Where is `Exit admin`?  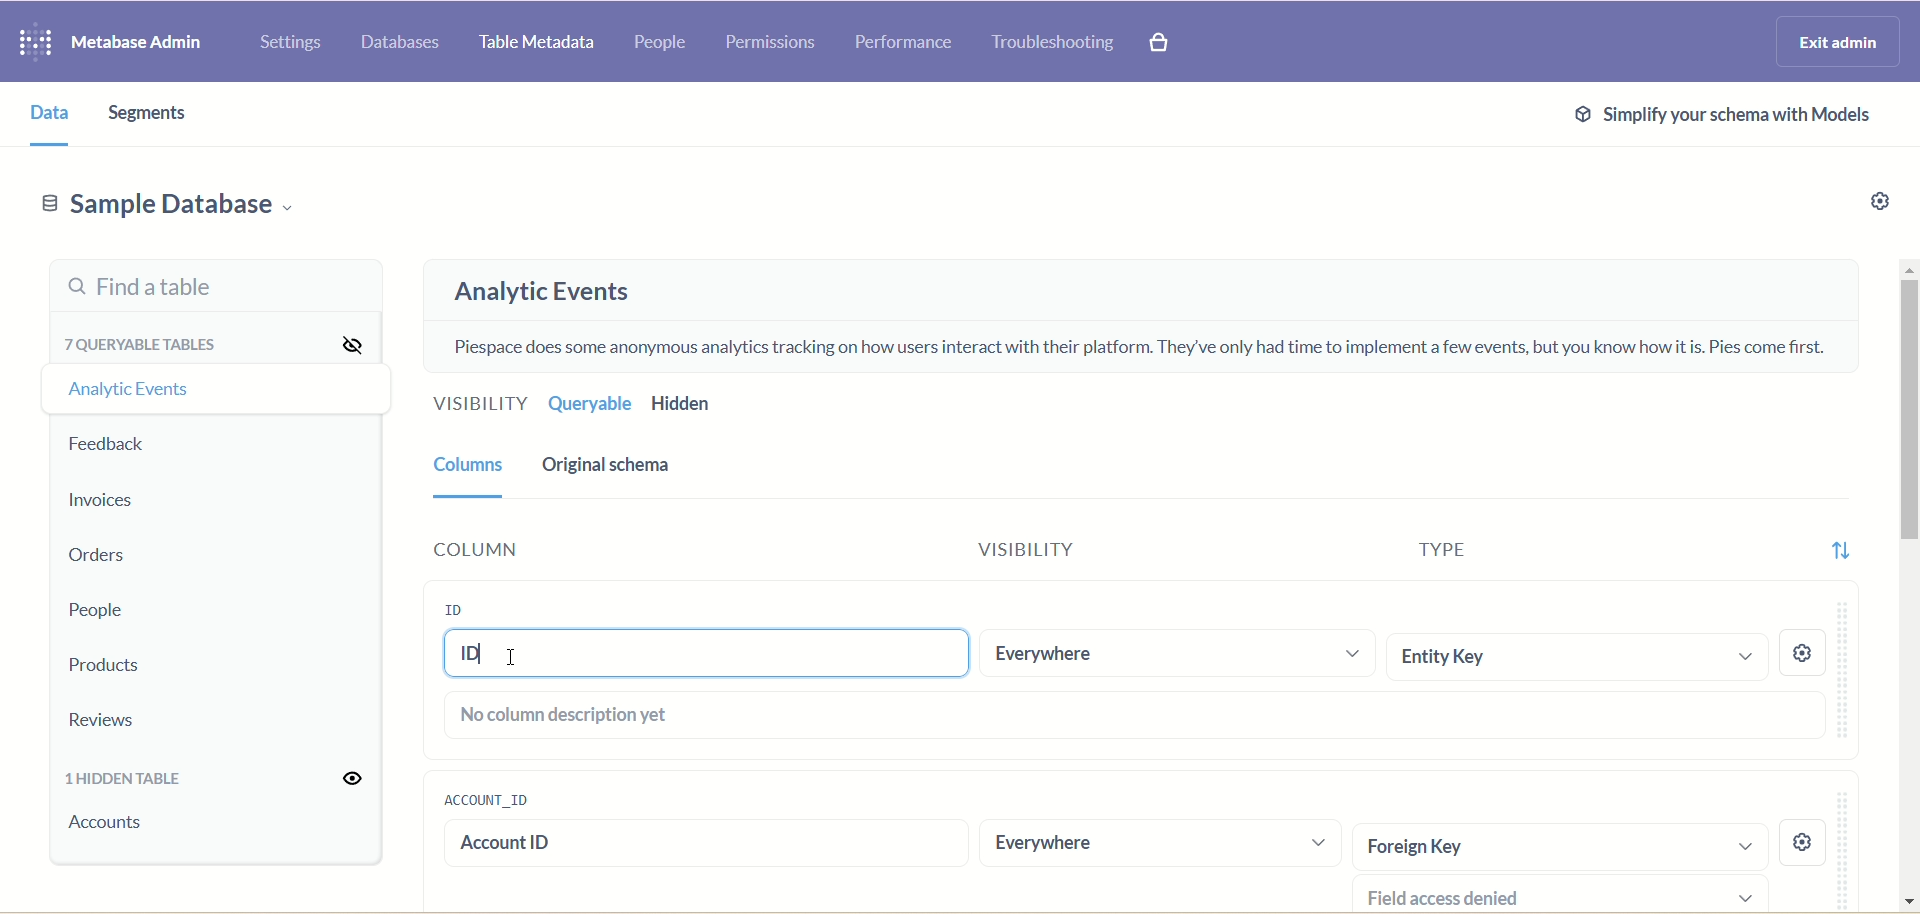
Exit admin is located at coordinates (1828, 43).